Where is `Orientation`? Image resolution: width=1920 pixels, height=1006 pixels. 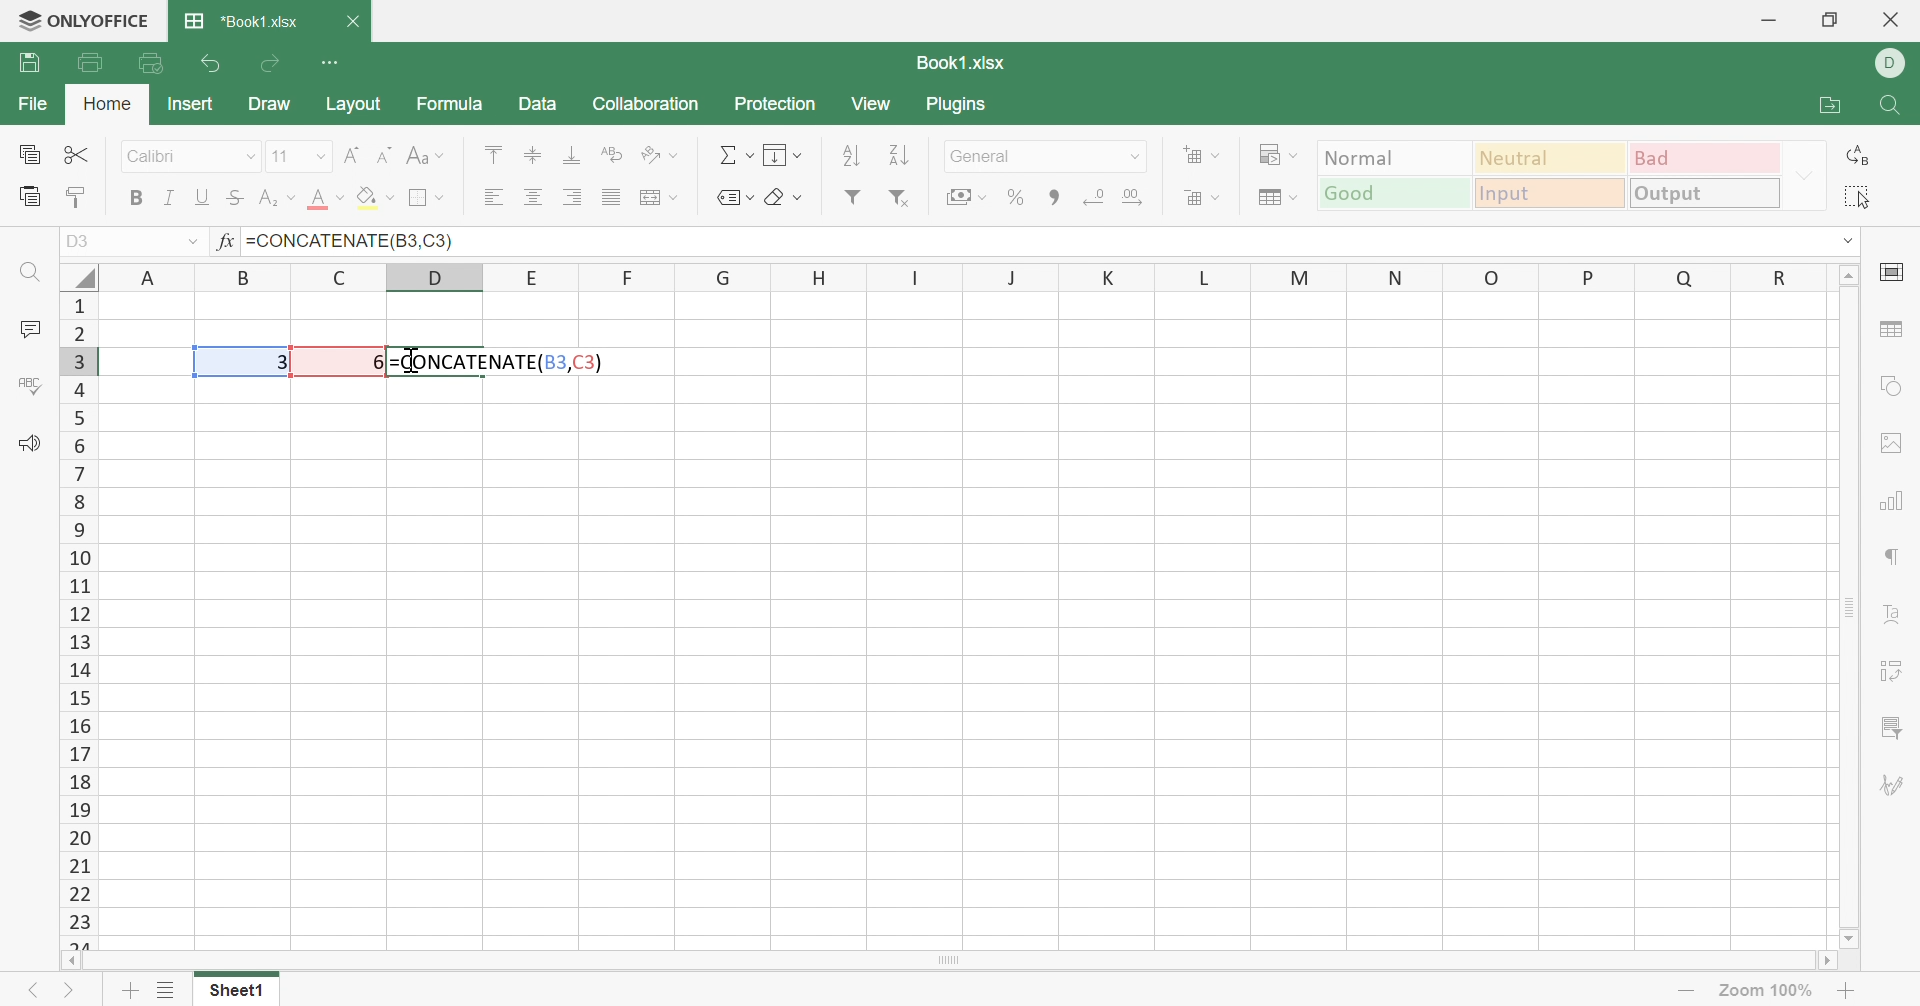
Orientation is located at coordinates (660, 154).